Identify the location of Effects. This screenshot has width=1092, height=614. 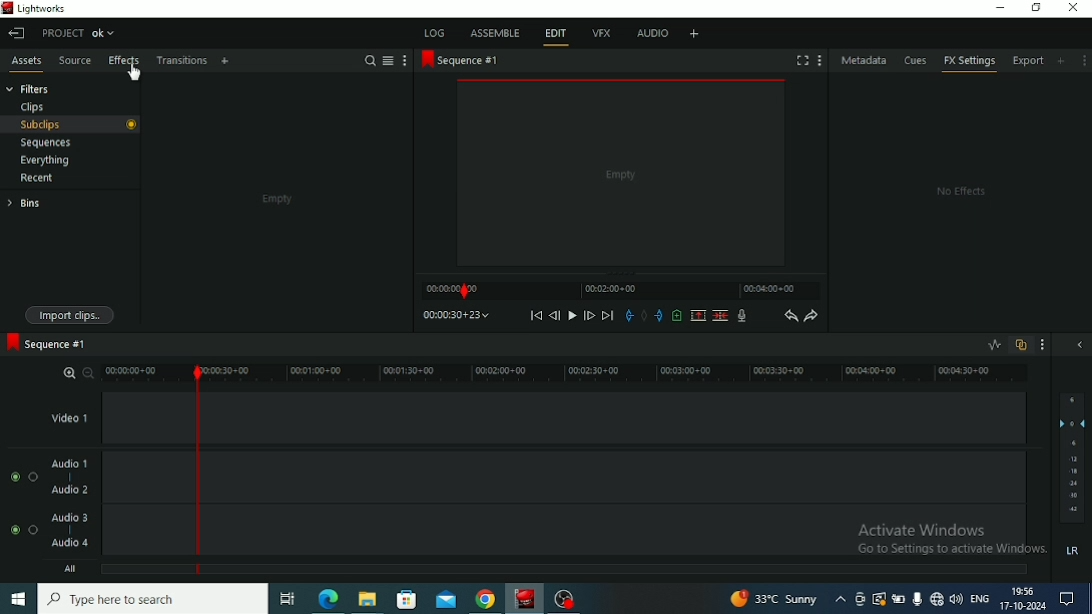
(124, 67).